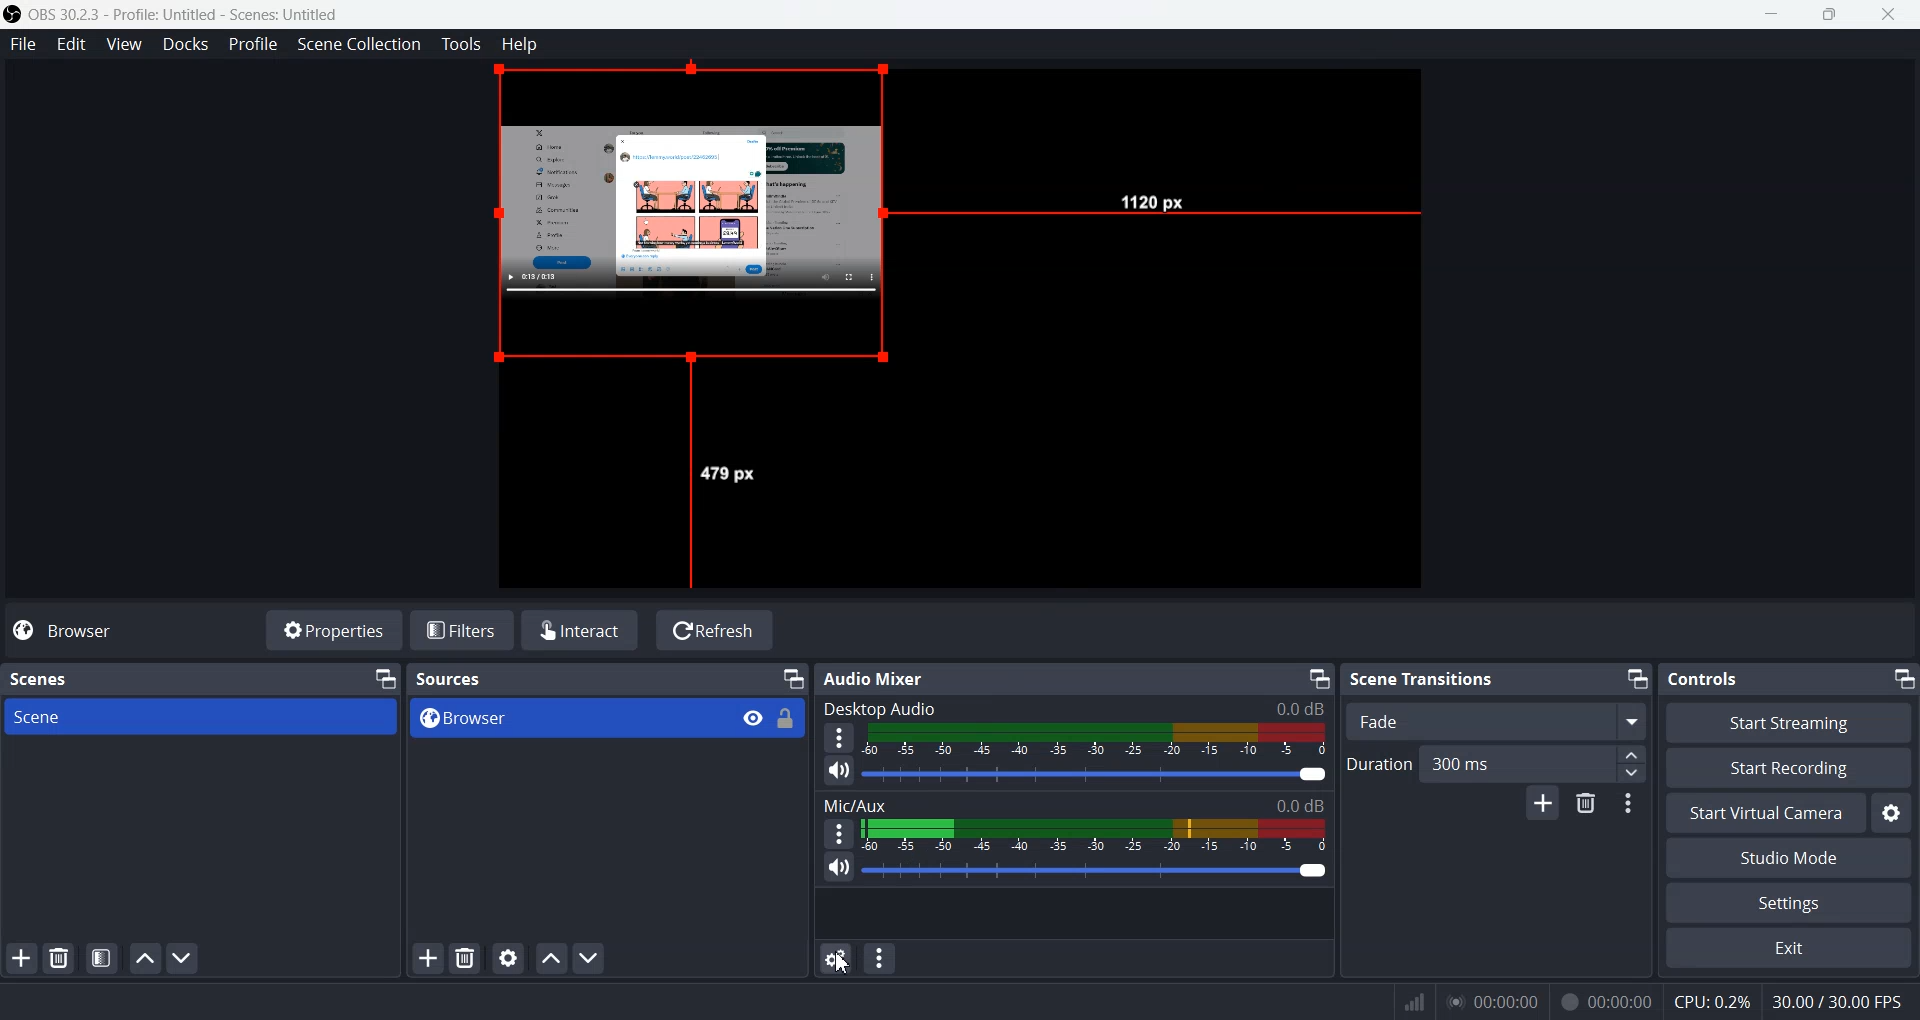  Describe the element at coordinates (186, 45) in the screenshot. I see `Docks` at that location.